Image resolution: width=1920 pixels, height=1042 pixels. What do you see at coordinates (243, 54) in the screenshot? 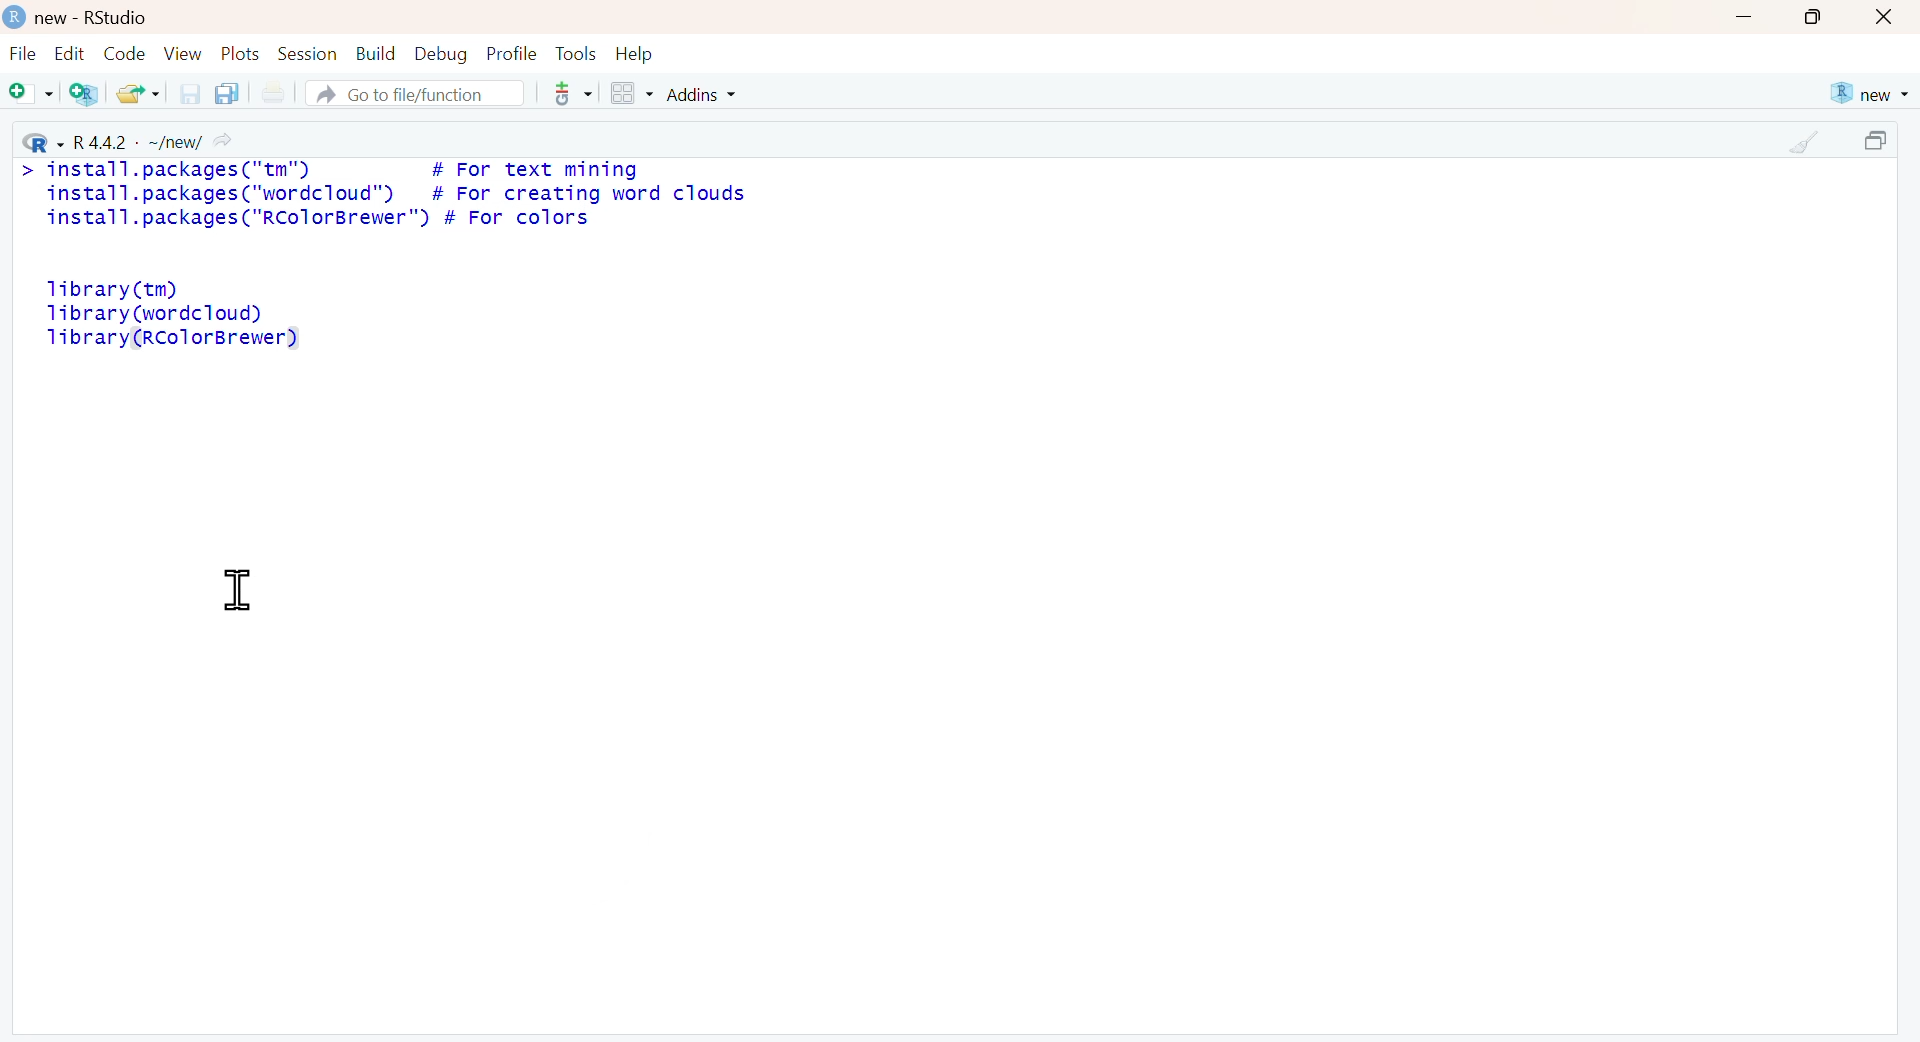
I see `Plots` at bounding box center [243, 54].